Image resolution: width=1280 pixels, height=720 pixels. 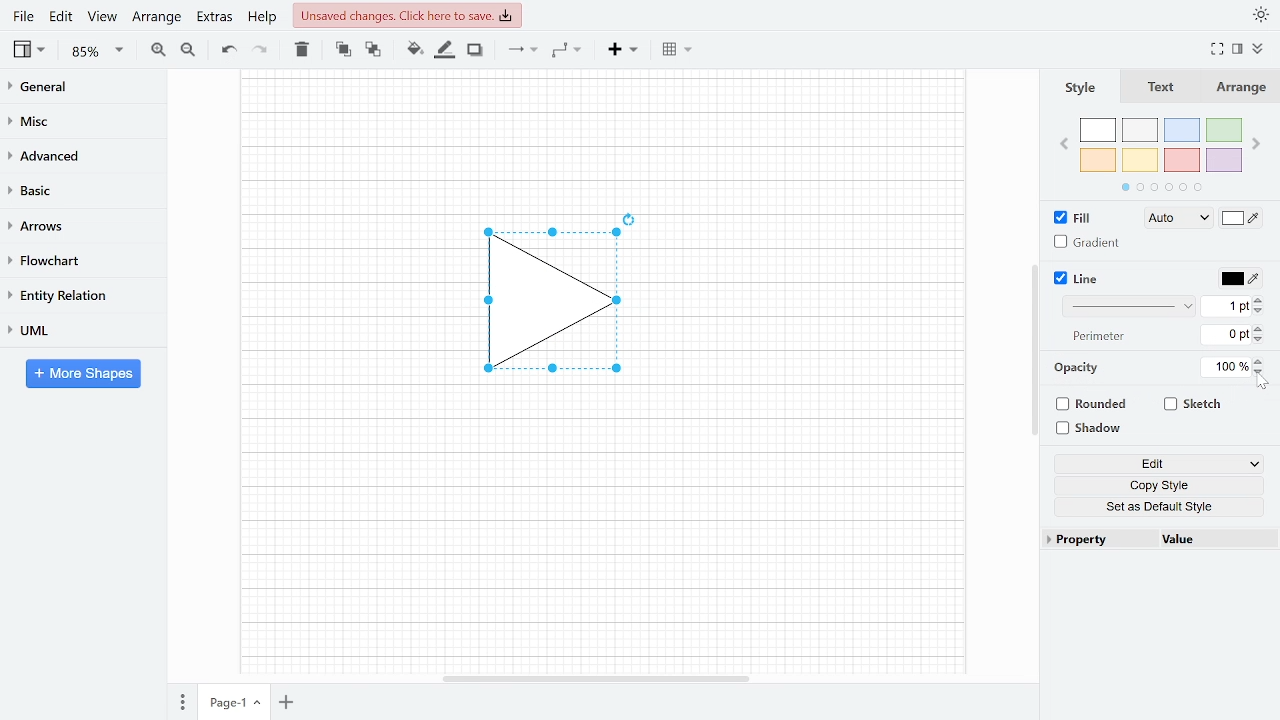 I want to click on Line, so click(x=1078, y=279).